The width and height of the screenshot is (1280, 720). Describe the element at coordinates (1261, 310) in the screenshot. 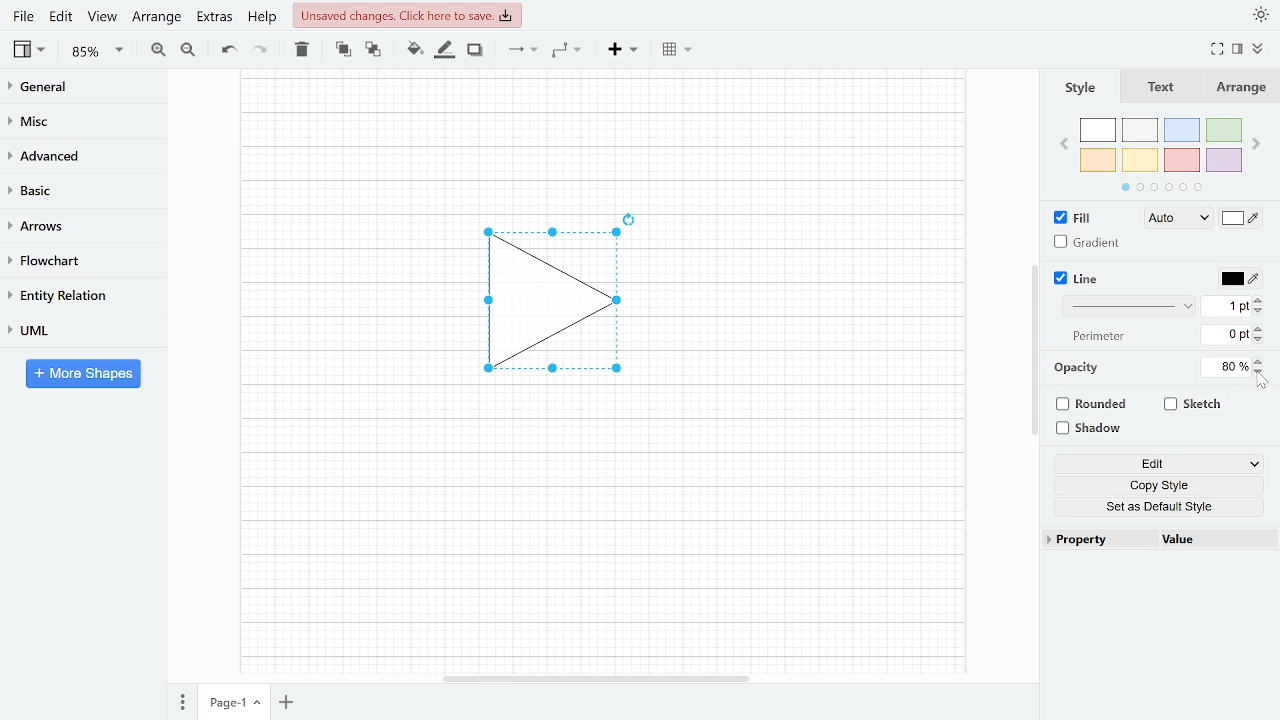

I see `Decrease line width` at that location.